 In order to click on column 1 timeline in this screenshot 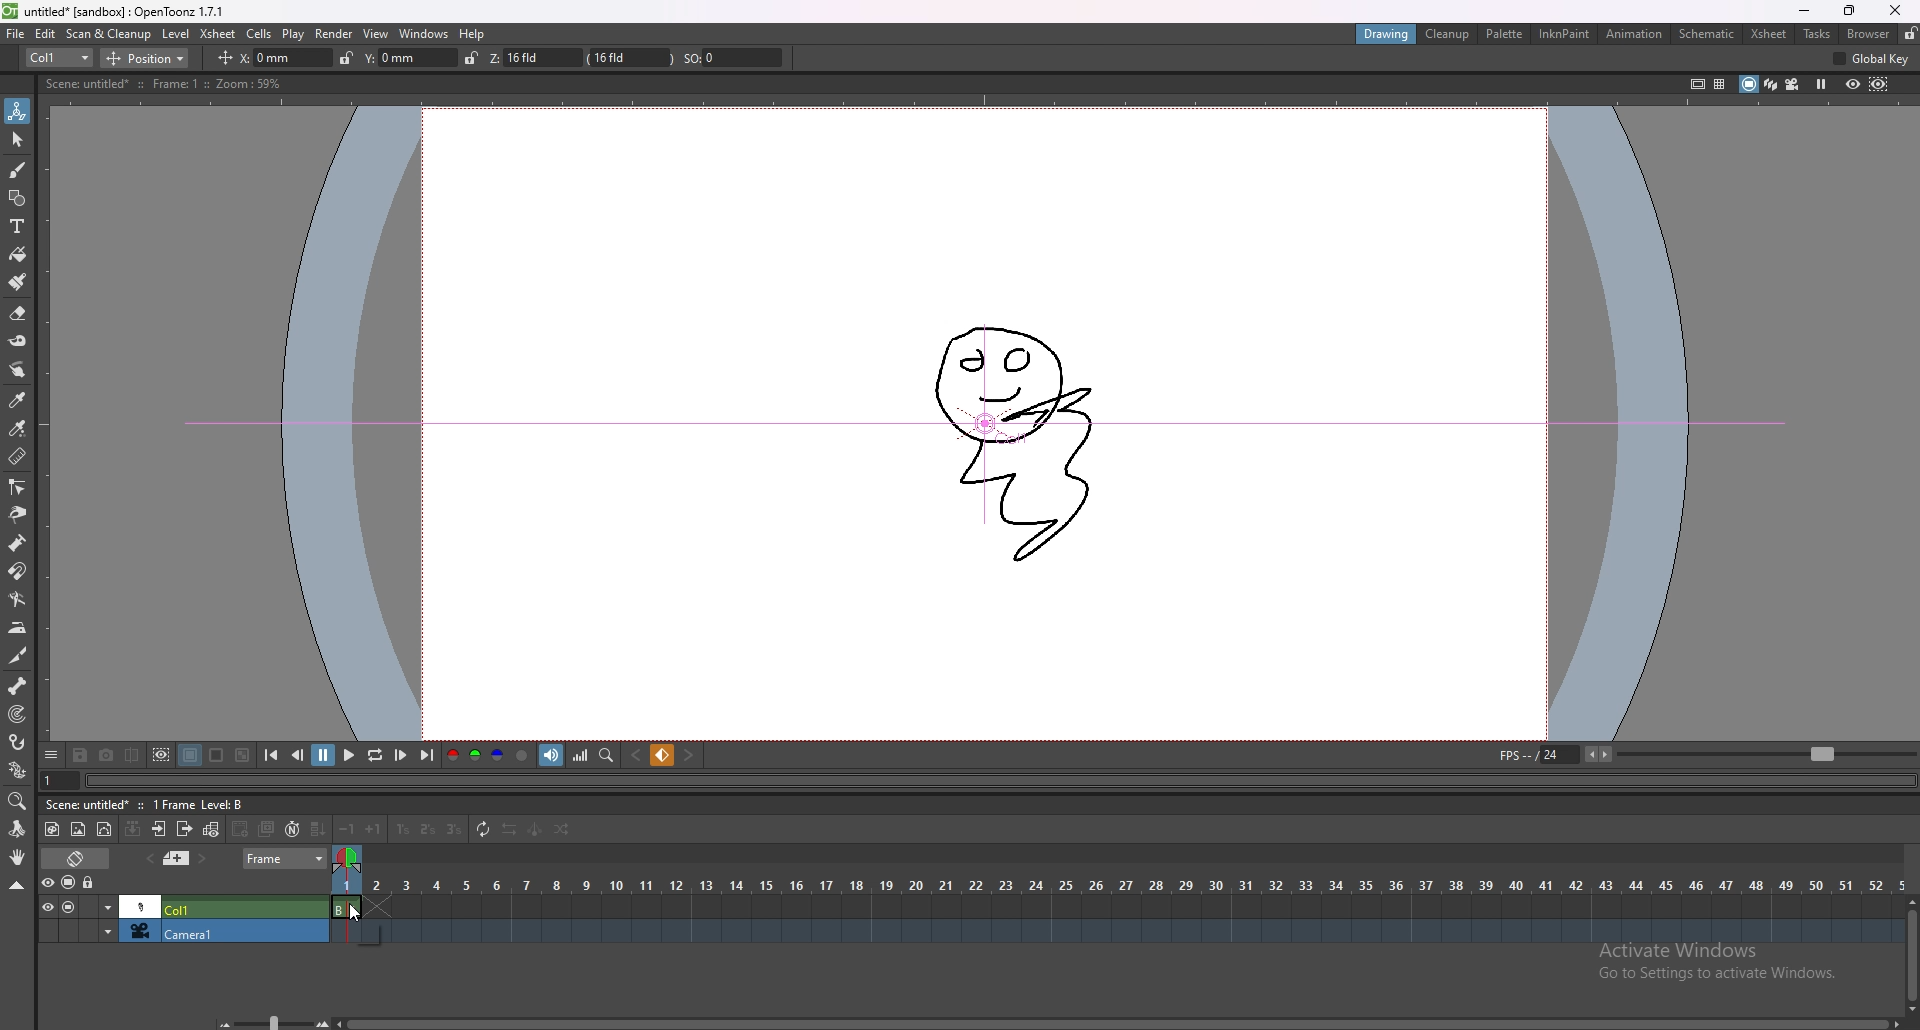, I will do `click(1114, 909)`.